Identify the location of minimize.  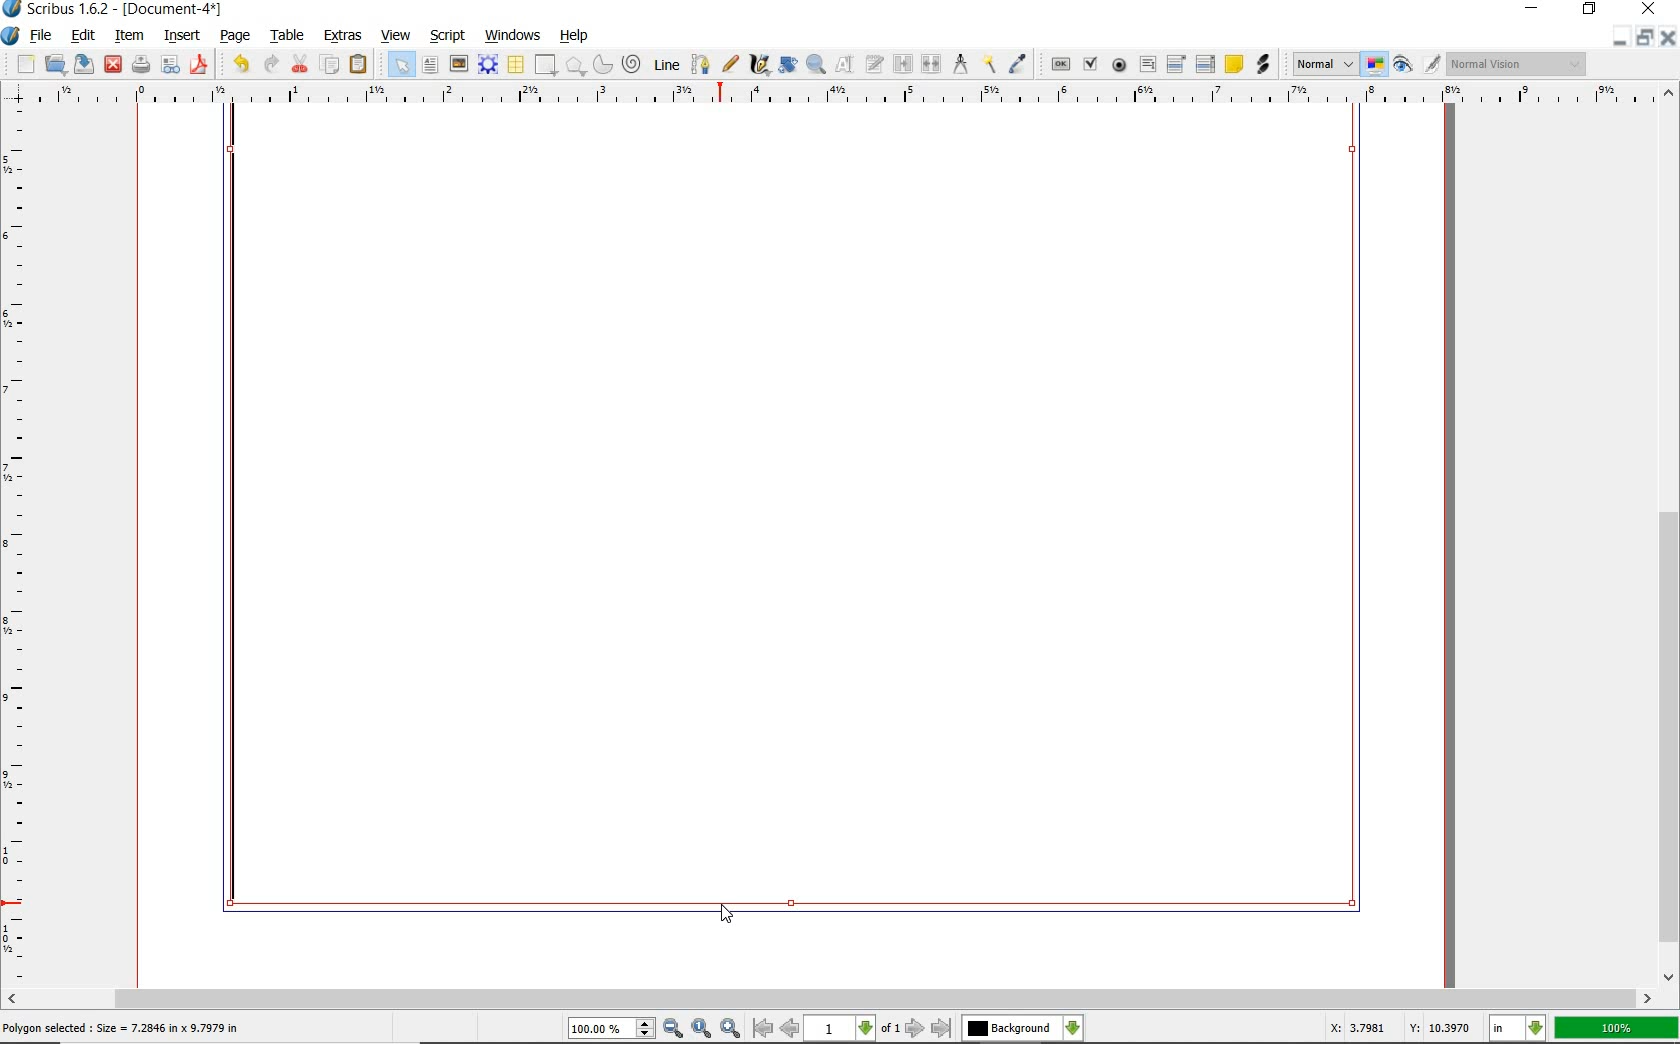
(1623, 38).